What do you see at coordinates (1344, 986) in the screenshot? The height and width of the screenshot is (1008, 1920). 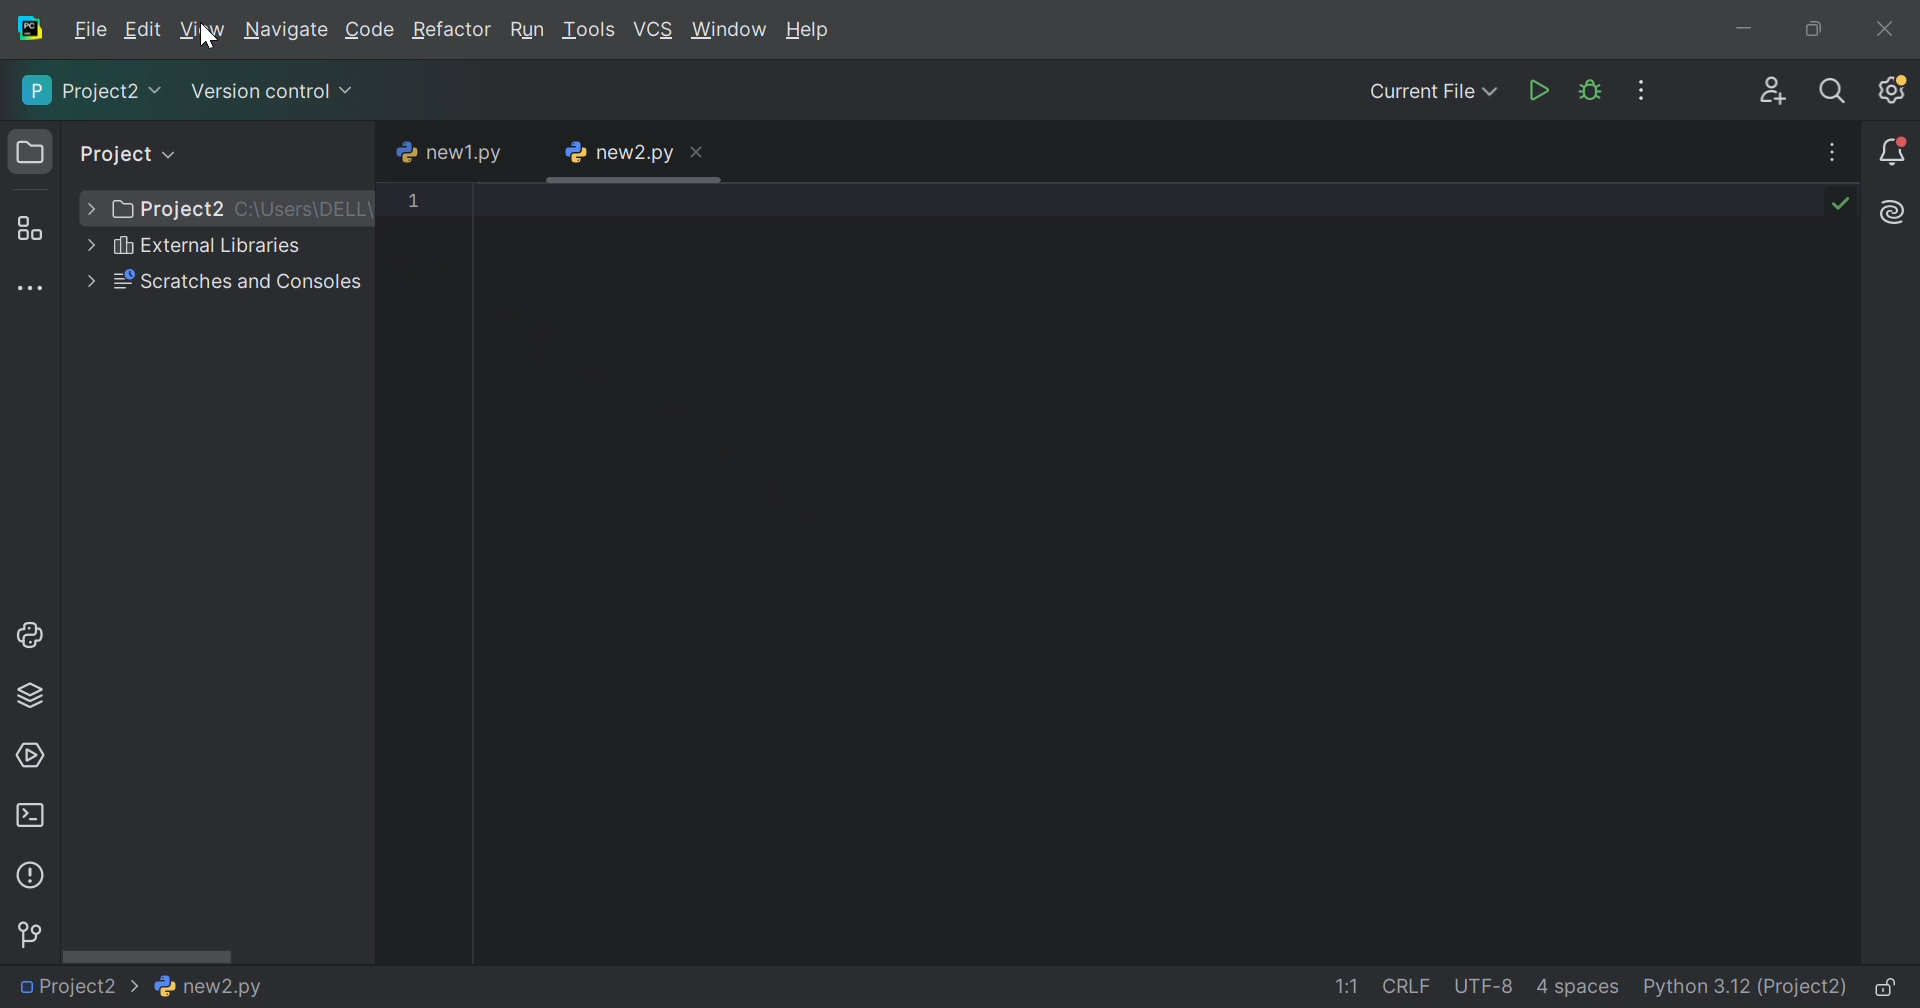 I see `1:1` at bounding box center [1344, 986].